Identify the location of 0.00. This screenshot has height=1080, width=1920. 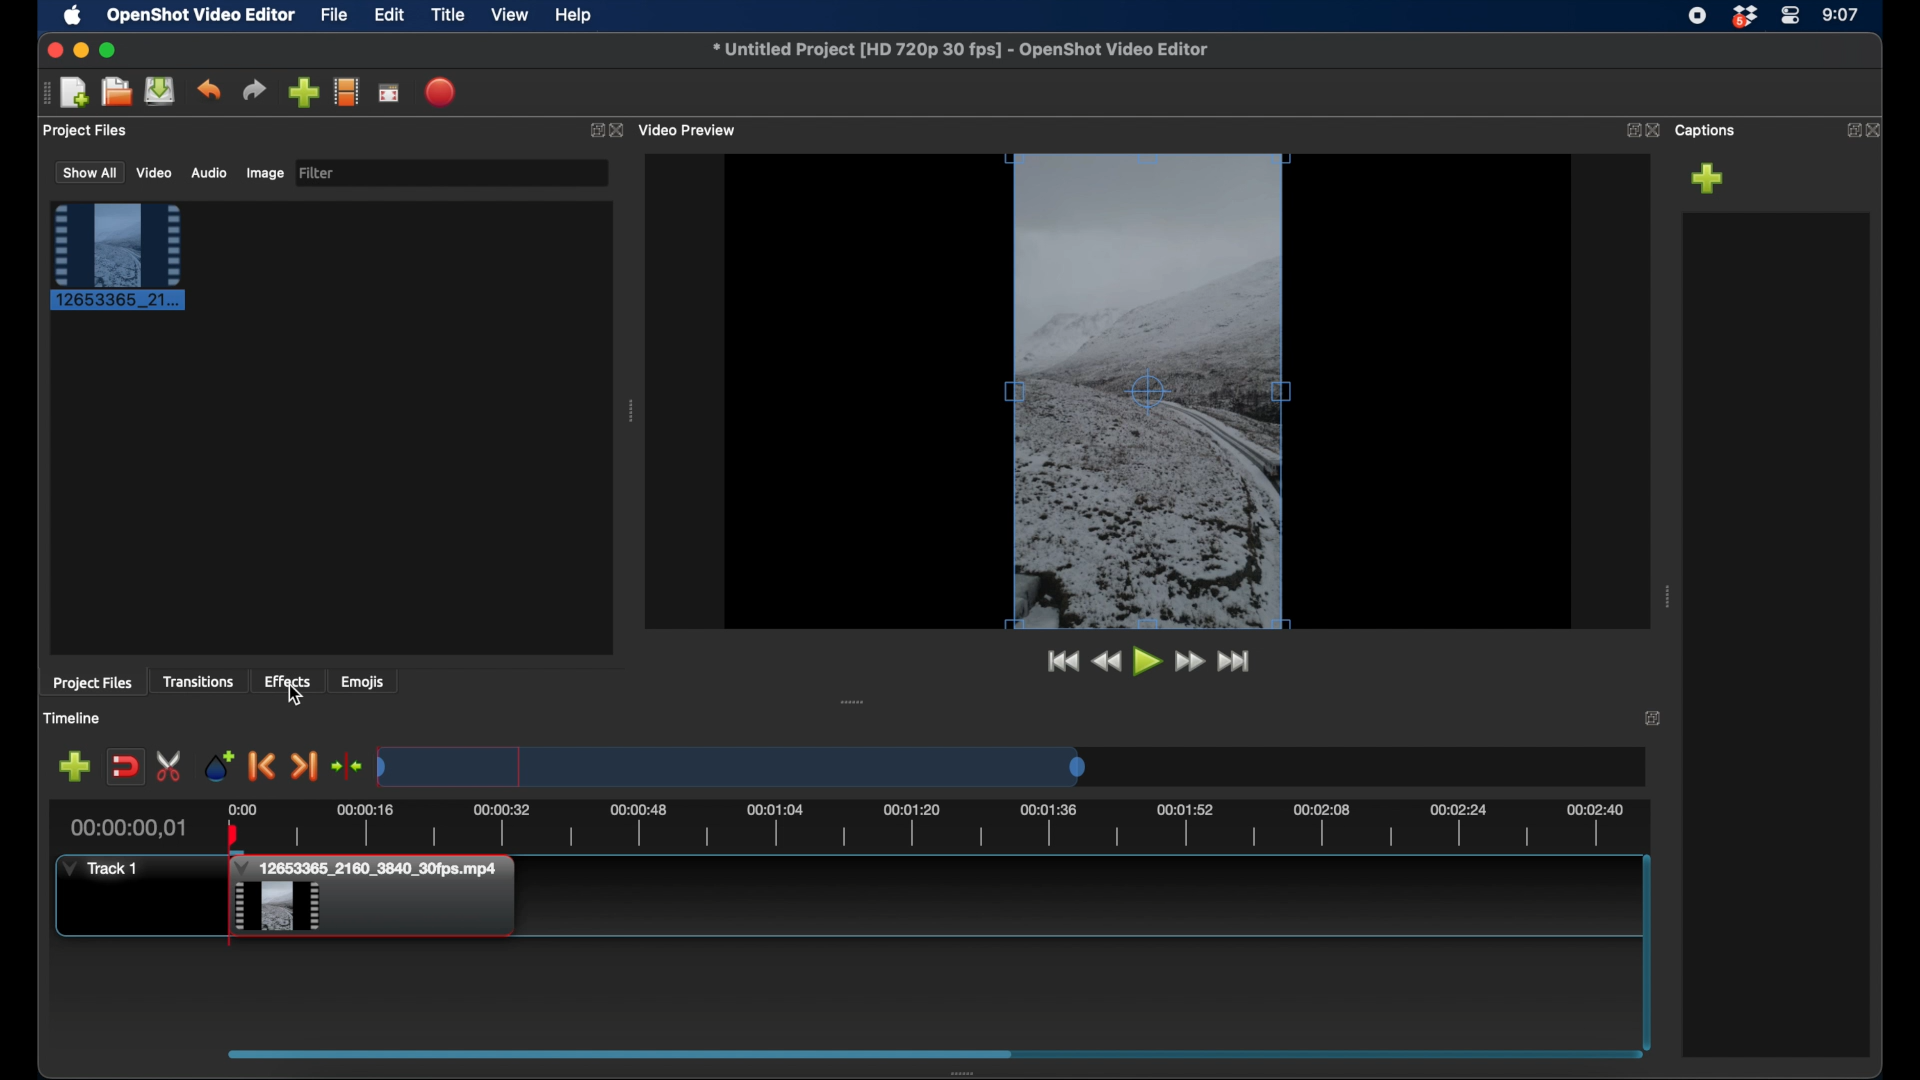
(240, 807).